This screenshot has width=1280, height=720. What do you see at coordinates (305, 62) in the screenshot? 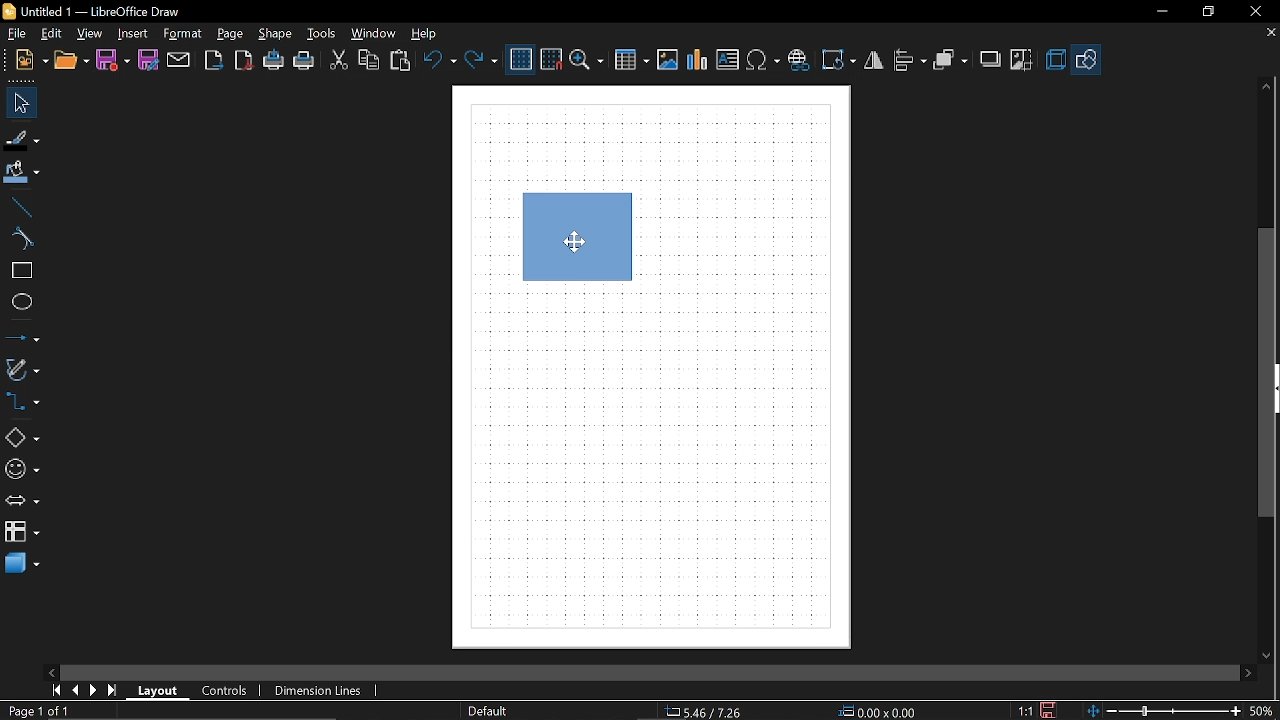
I see `Print` at bounding box center [305, 62].